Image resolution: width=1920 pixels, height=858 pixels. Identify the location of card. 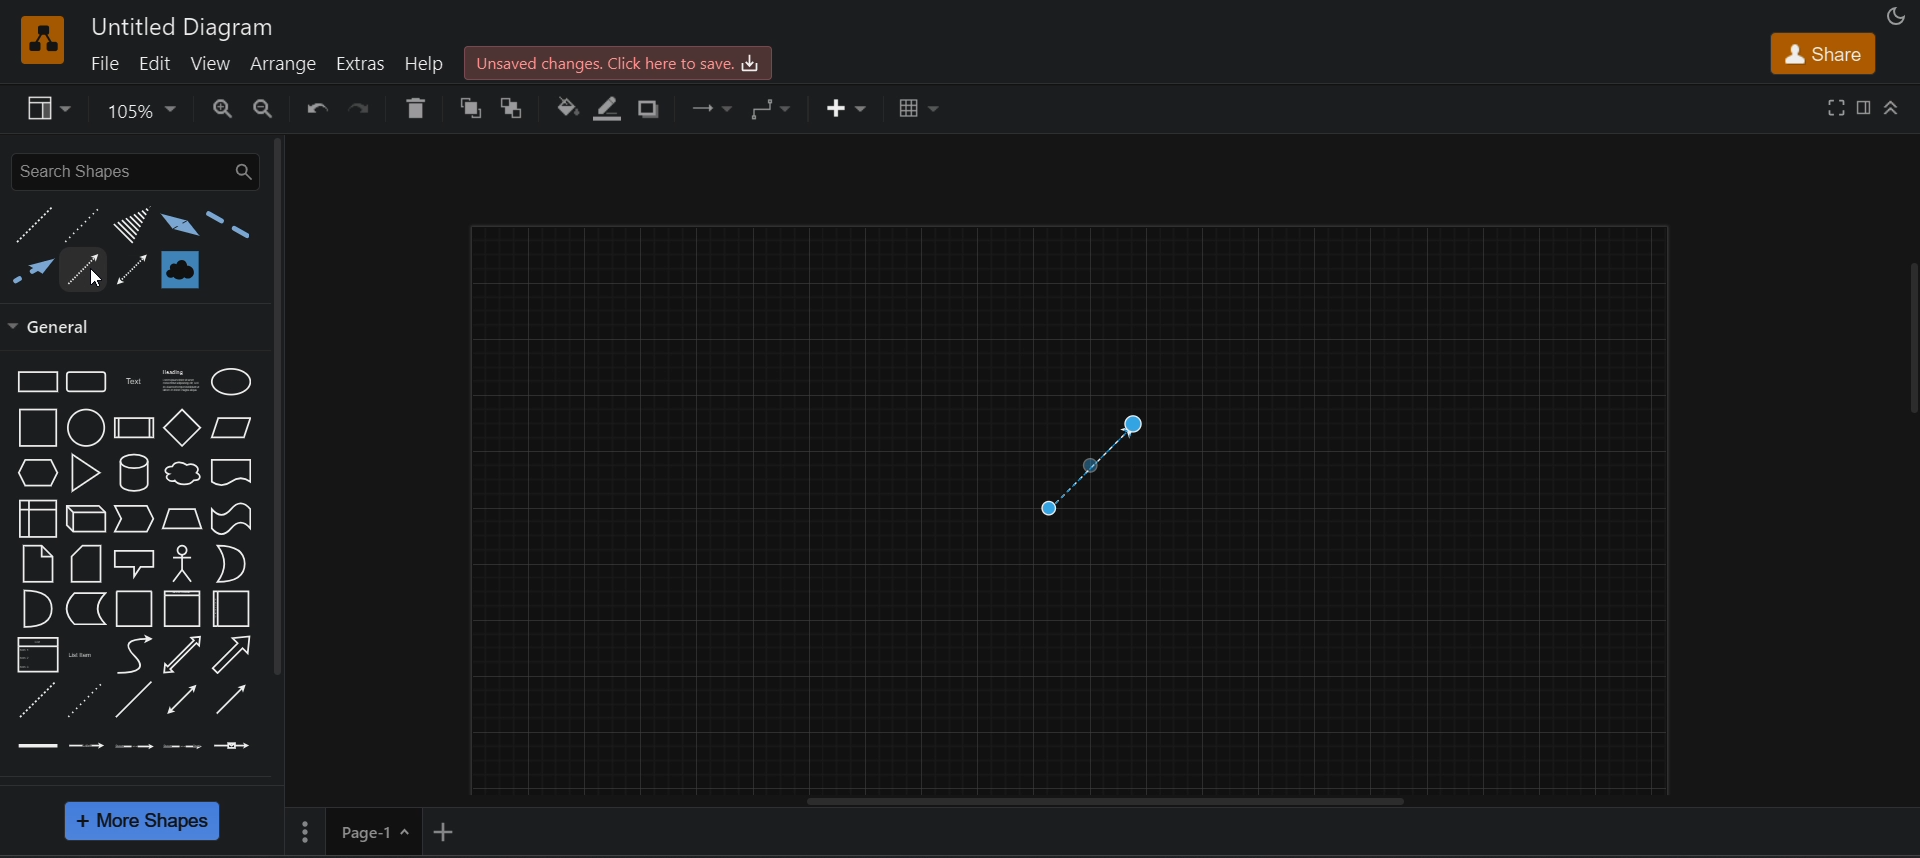
(86, 562).